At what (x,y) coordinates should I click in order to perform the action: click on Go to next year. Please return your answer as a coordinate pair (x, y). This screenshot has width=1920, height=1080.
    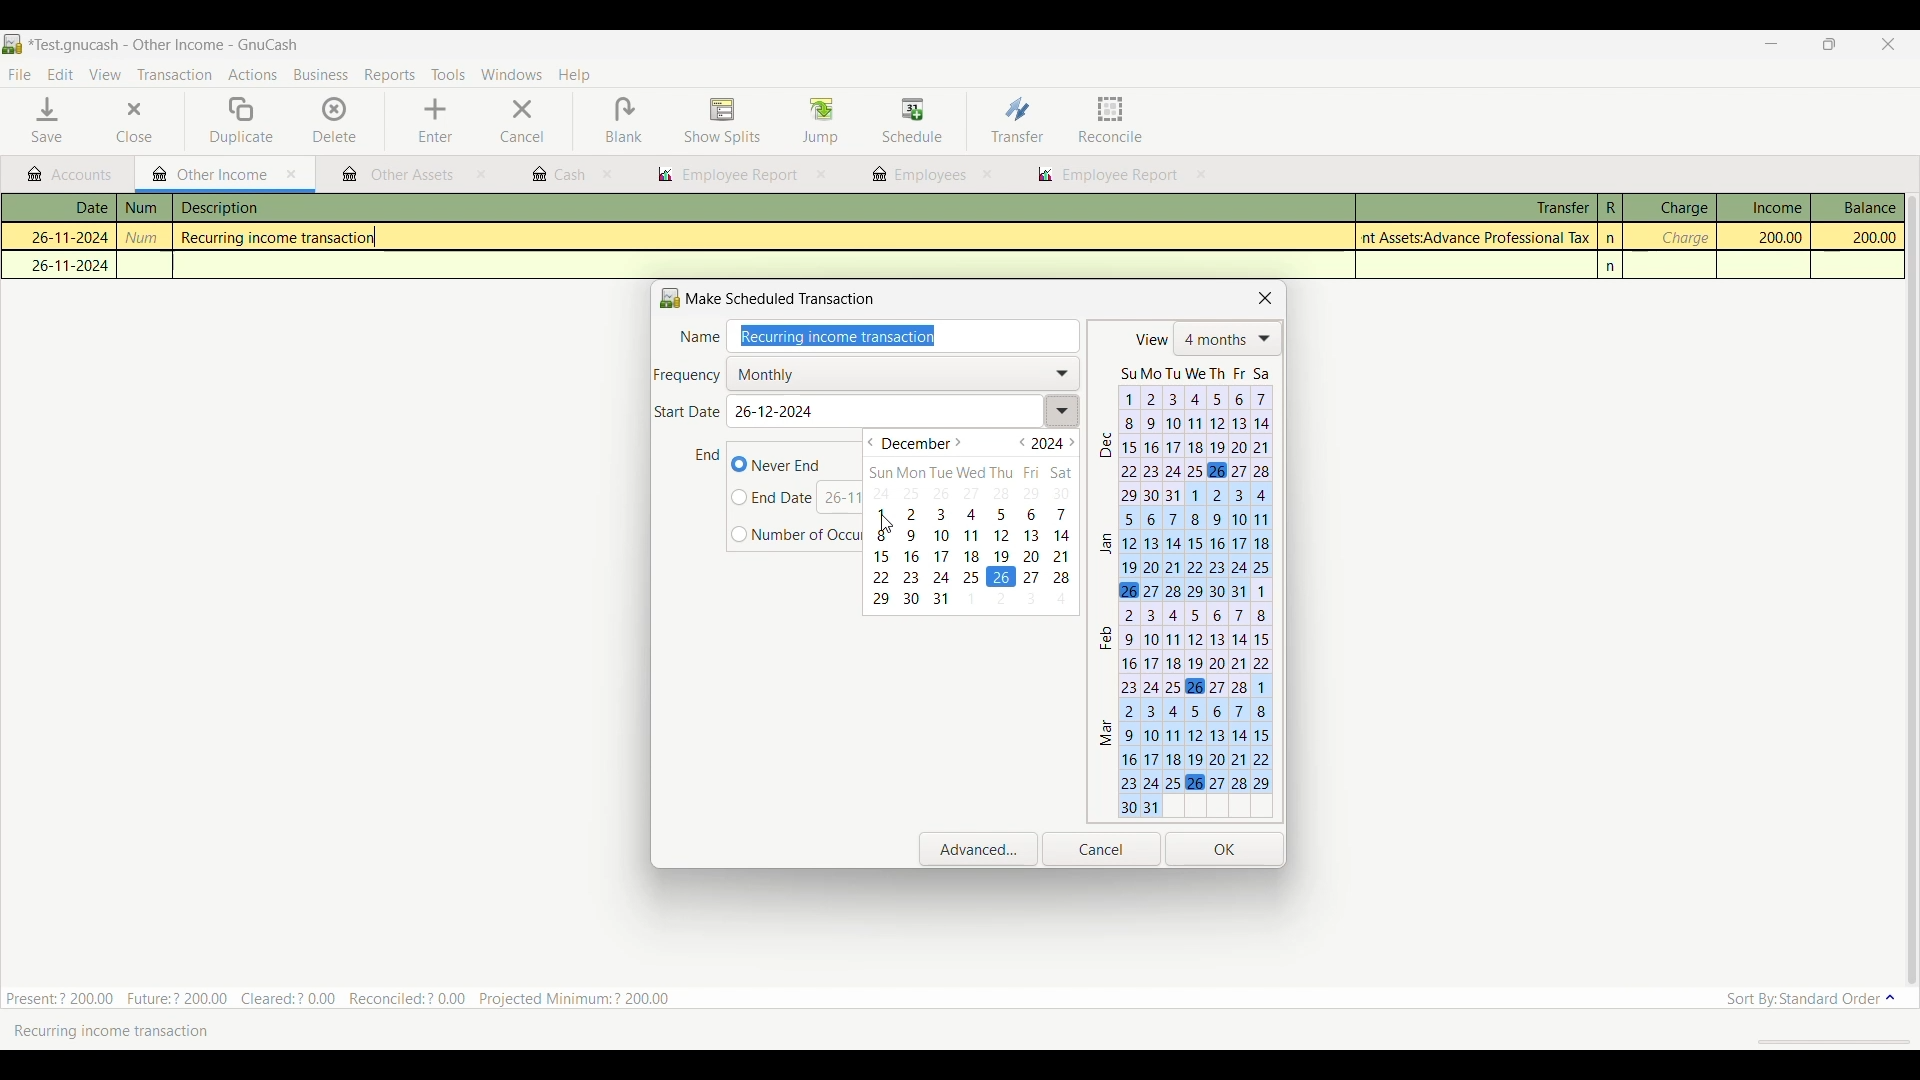
    Looking at the image, I should click on (1072, 442).